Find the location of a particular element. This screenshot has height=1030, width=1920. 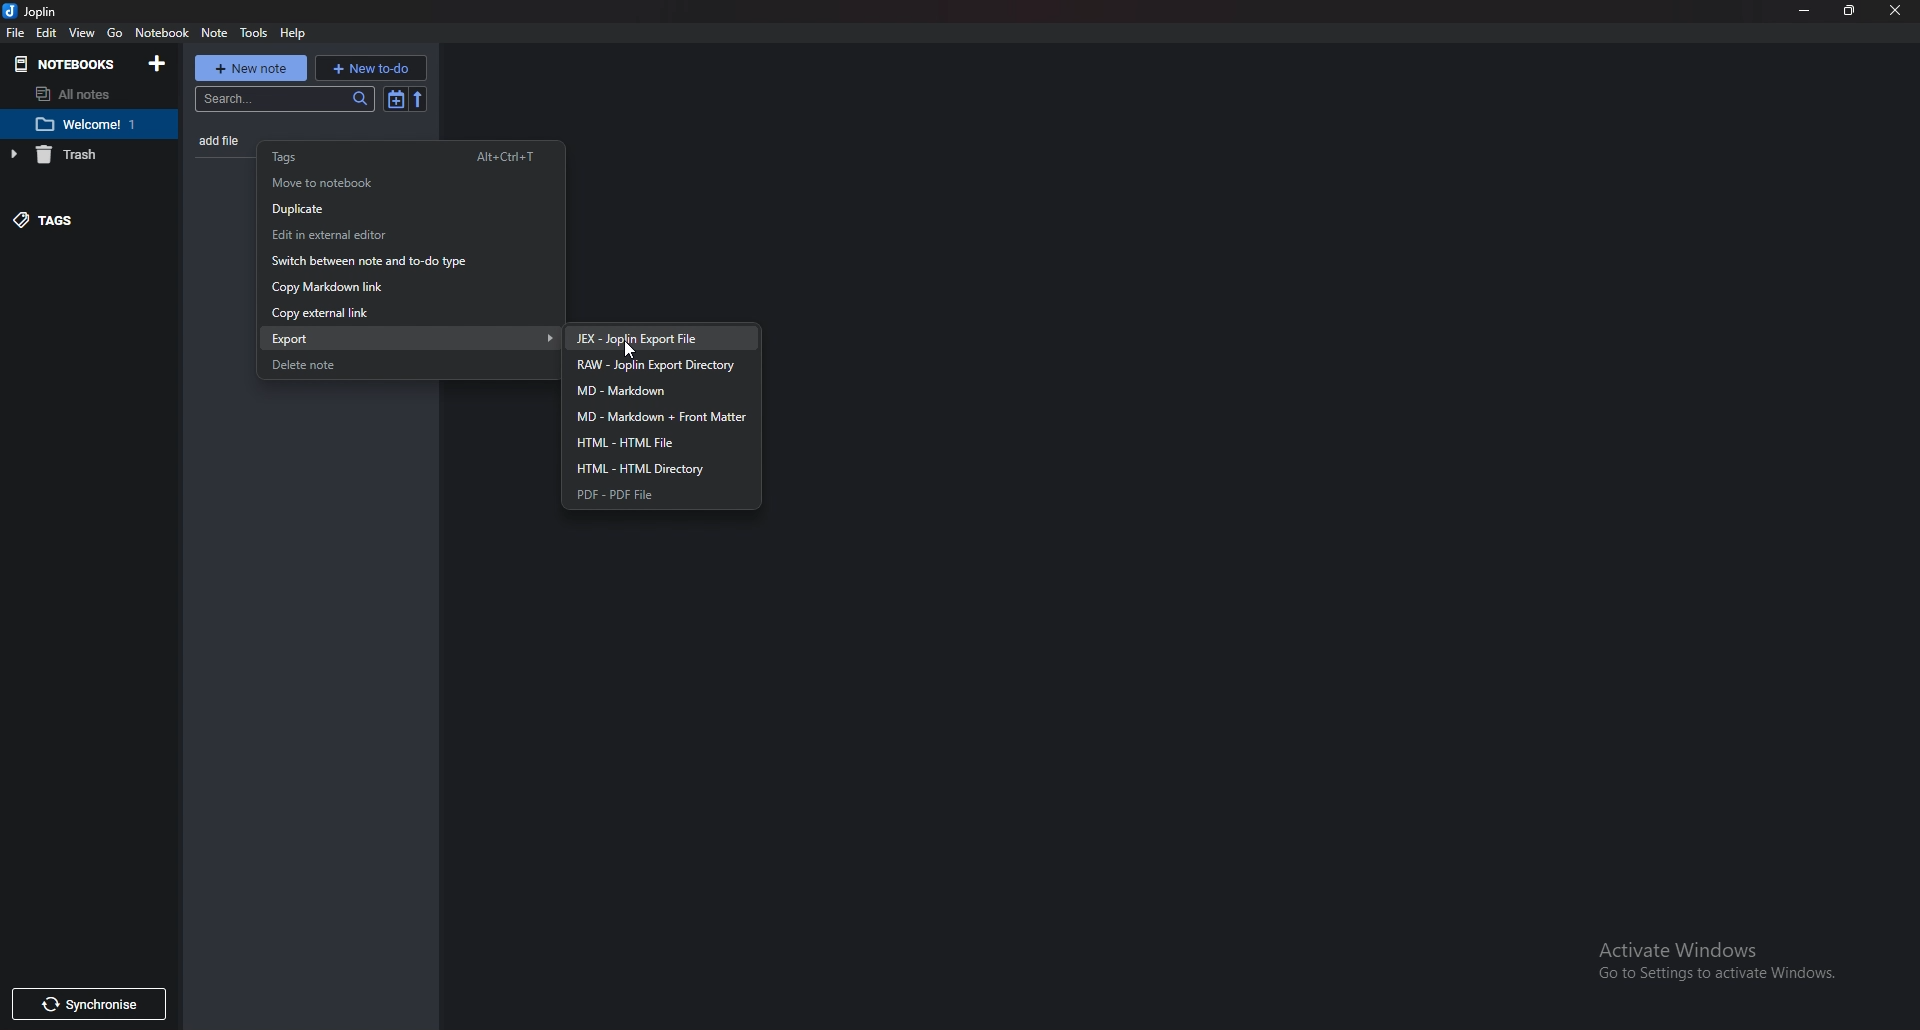

All notes is located at coordinates (79, 94).